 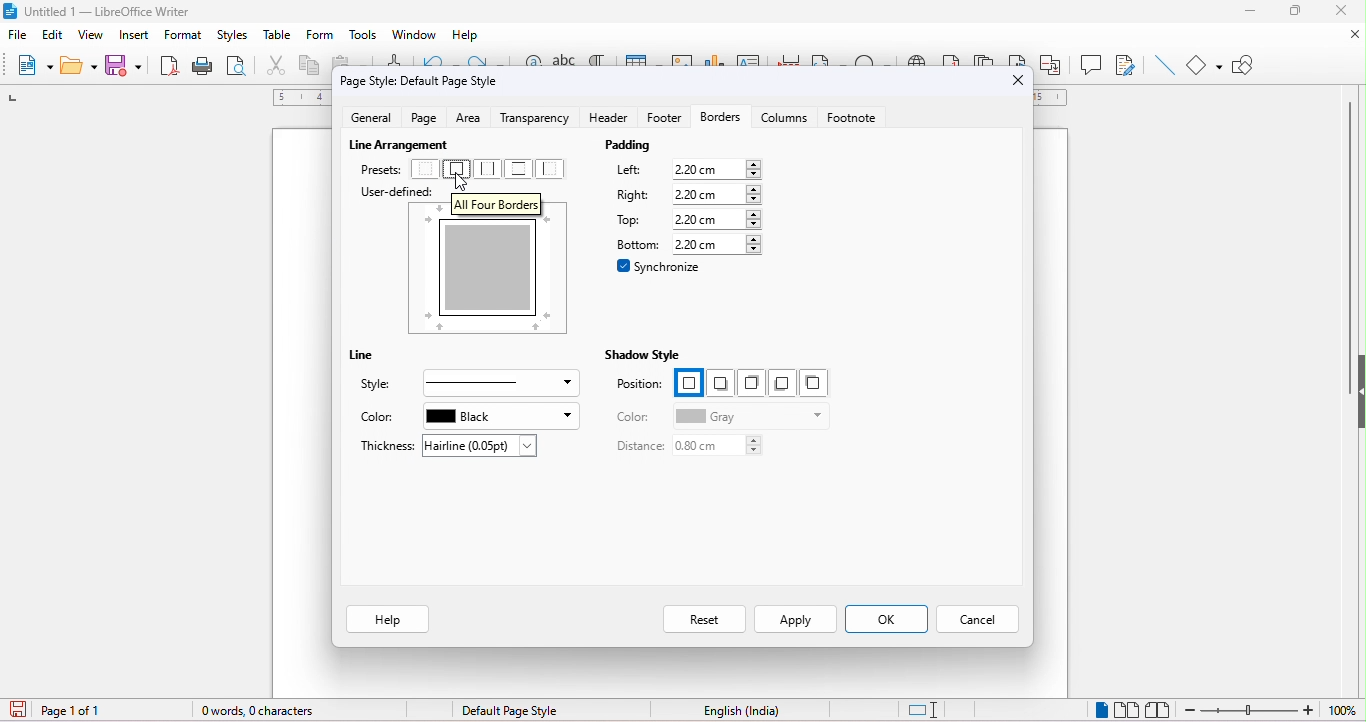 What do you see at coordinates (858, 121) in the screenshot?
I see `footnote` at bounding box center [858, 121].